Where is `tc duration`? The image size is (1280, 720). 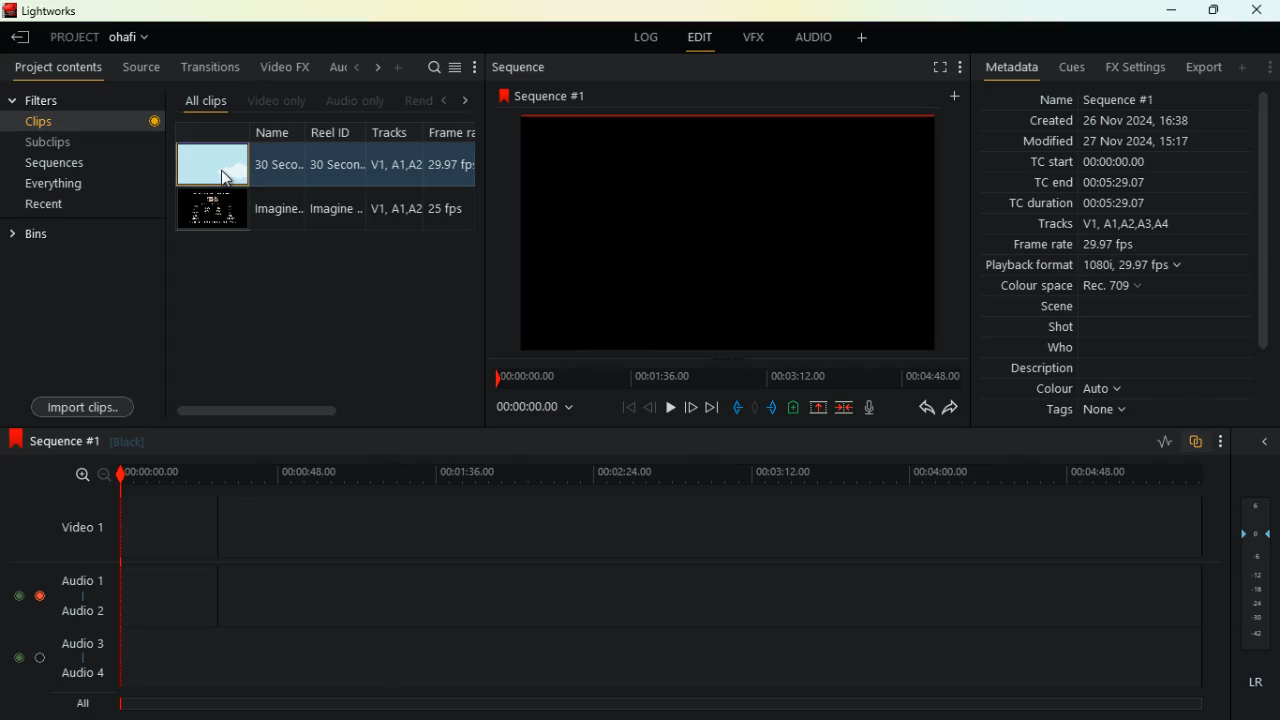 tc duration is located at coordinates (1086, 205).